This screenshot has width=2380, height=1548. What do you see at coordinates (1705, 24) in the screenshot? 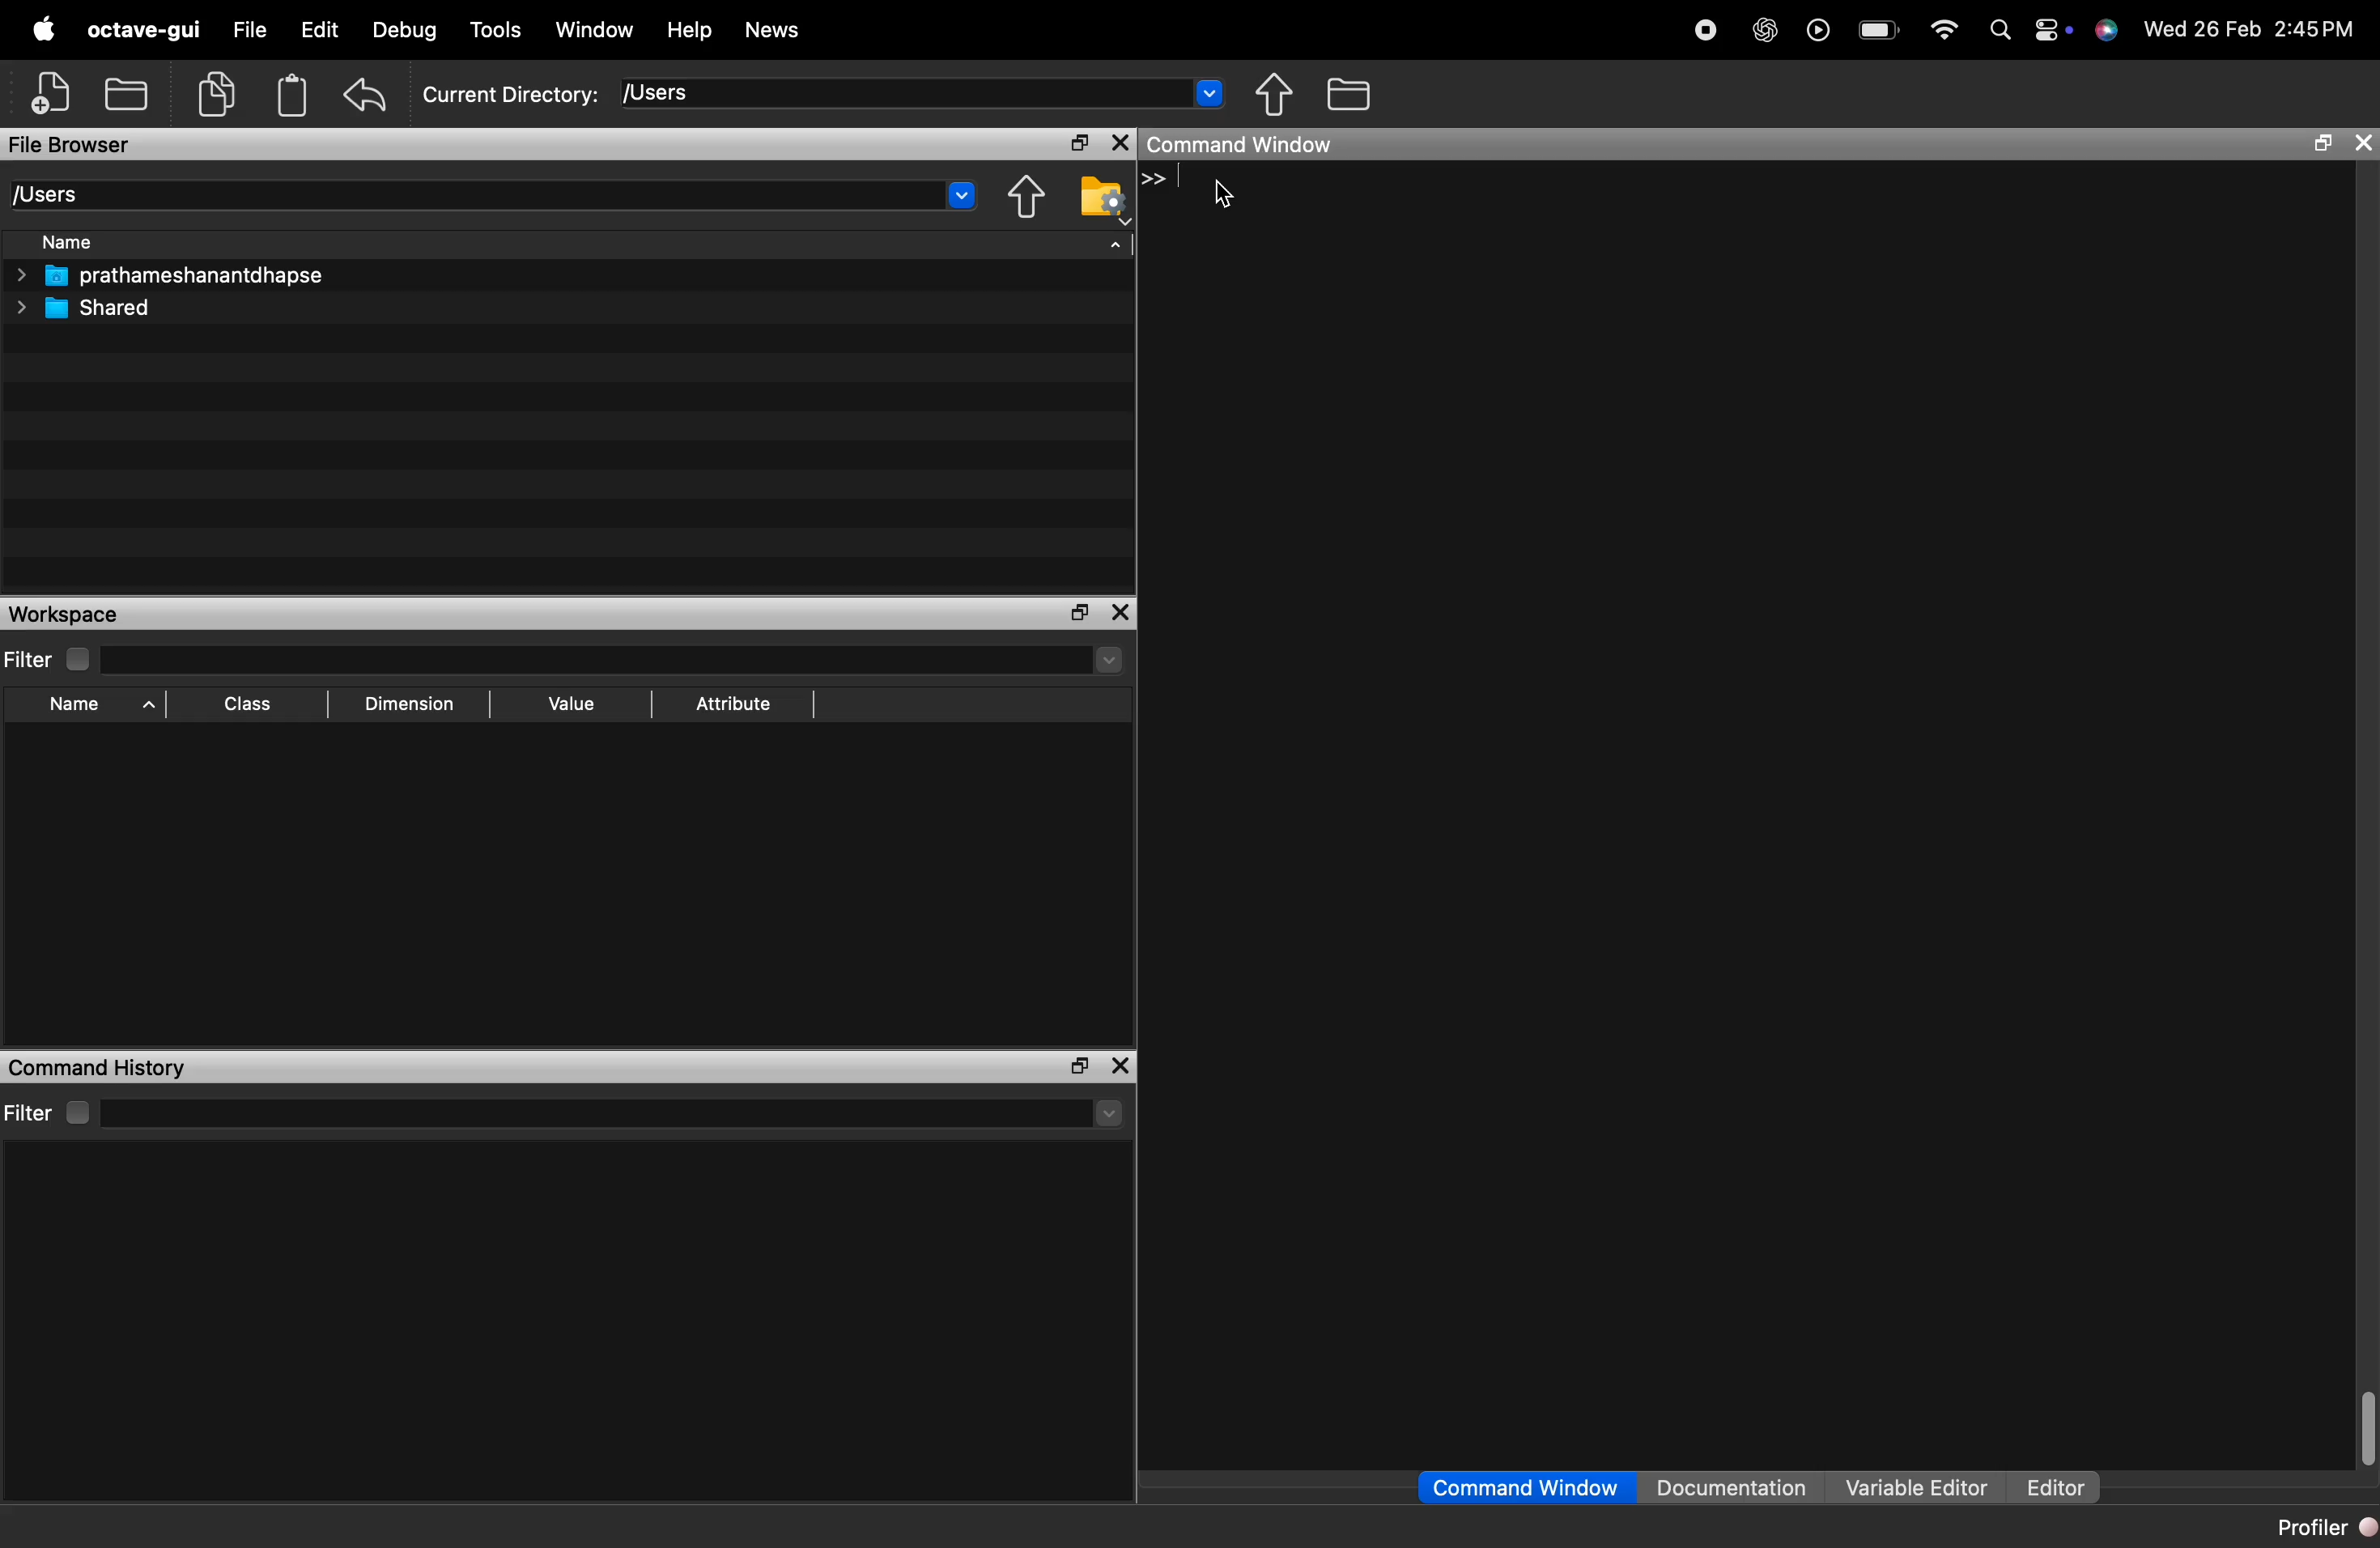
I see `stop` at bounding box center [1705, 24].